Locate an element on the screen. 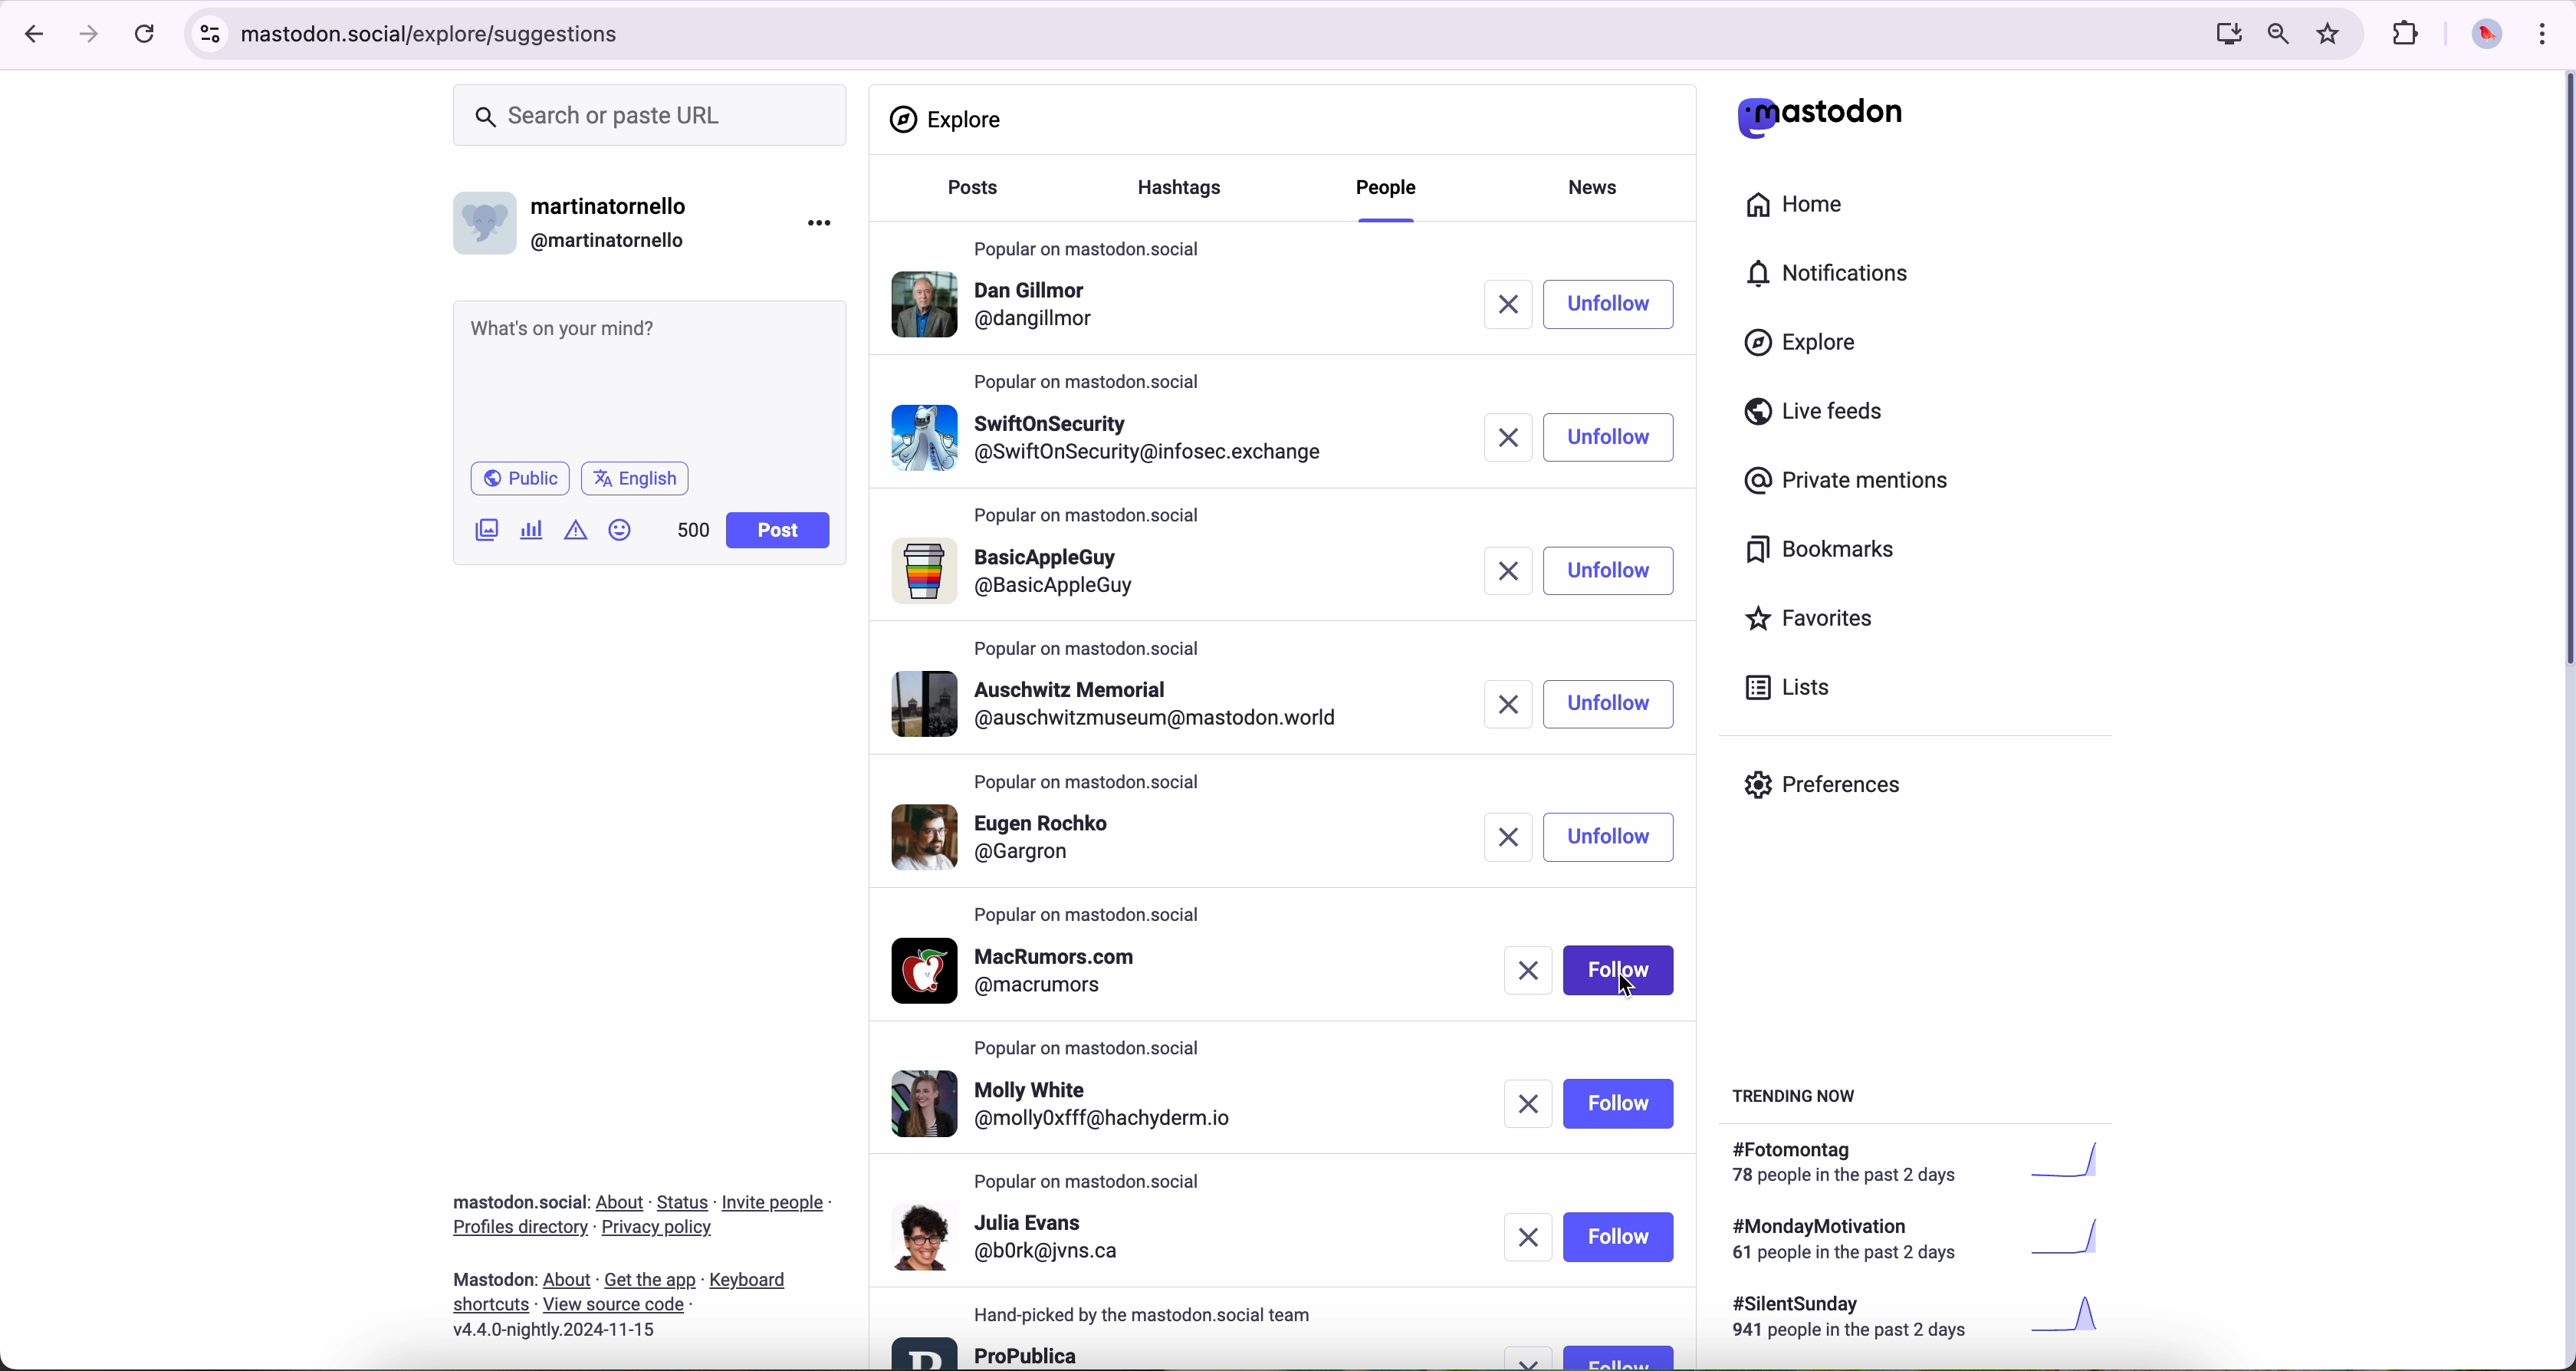 This screenshot has height=1371, width=2576. more options is located at coordinates (824, 222).